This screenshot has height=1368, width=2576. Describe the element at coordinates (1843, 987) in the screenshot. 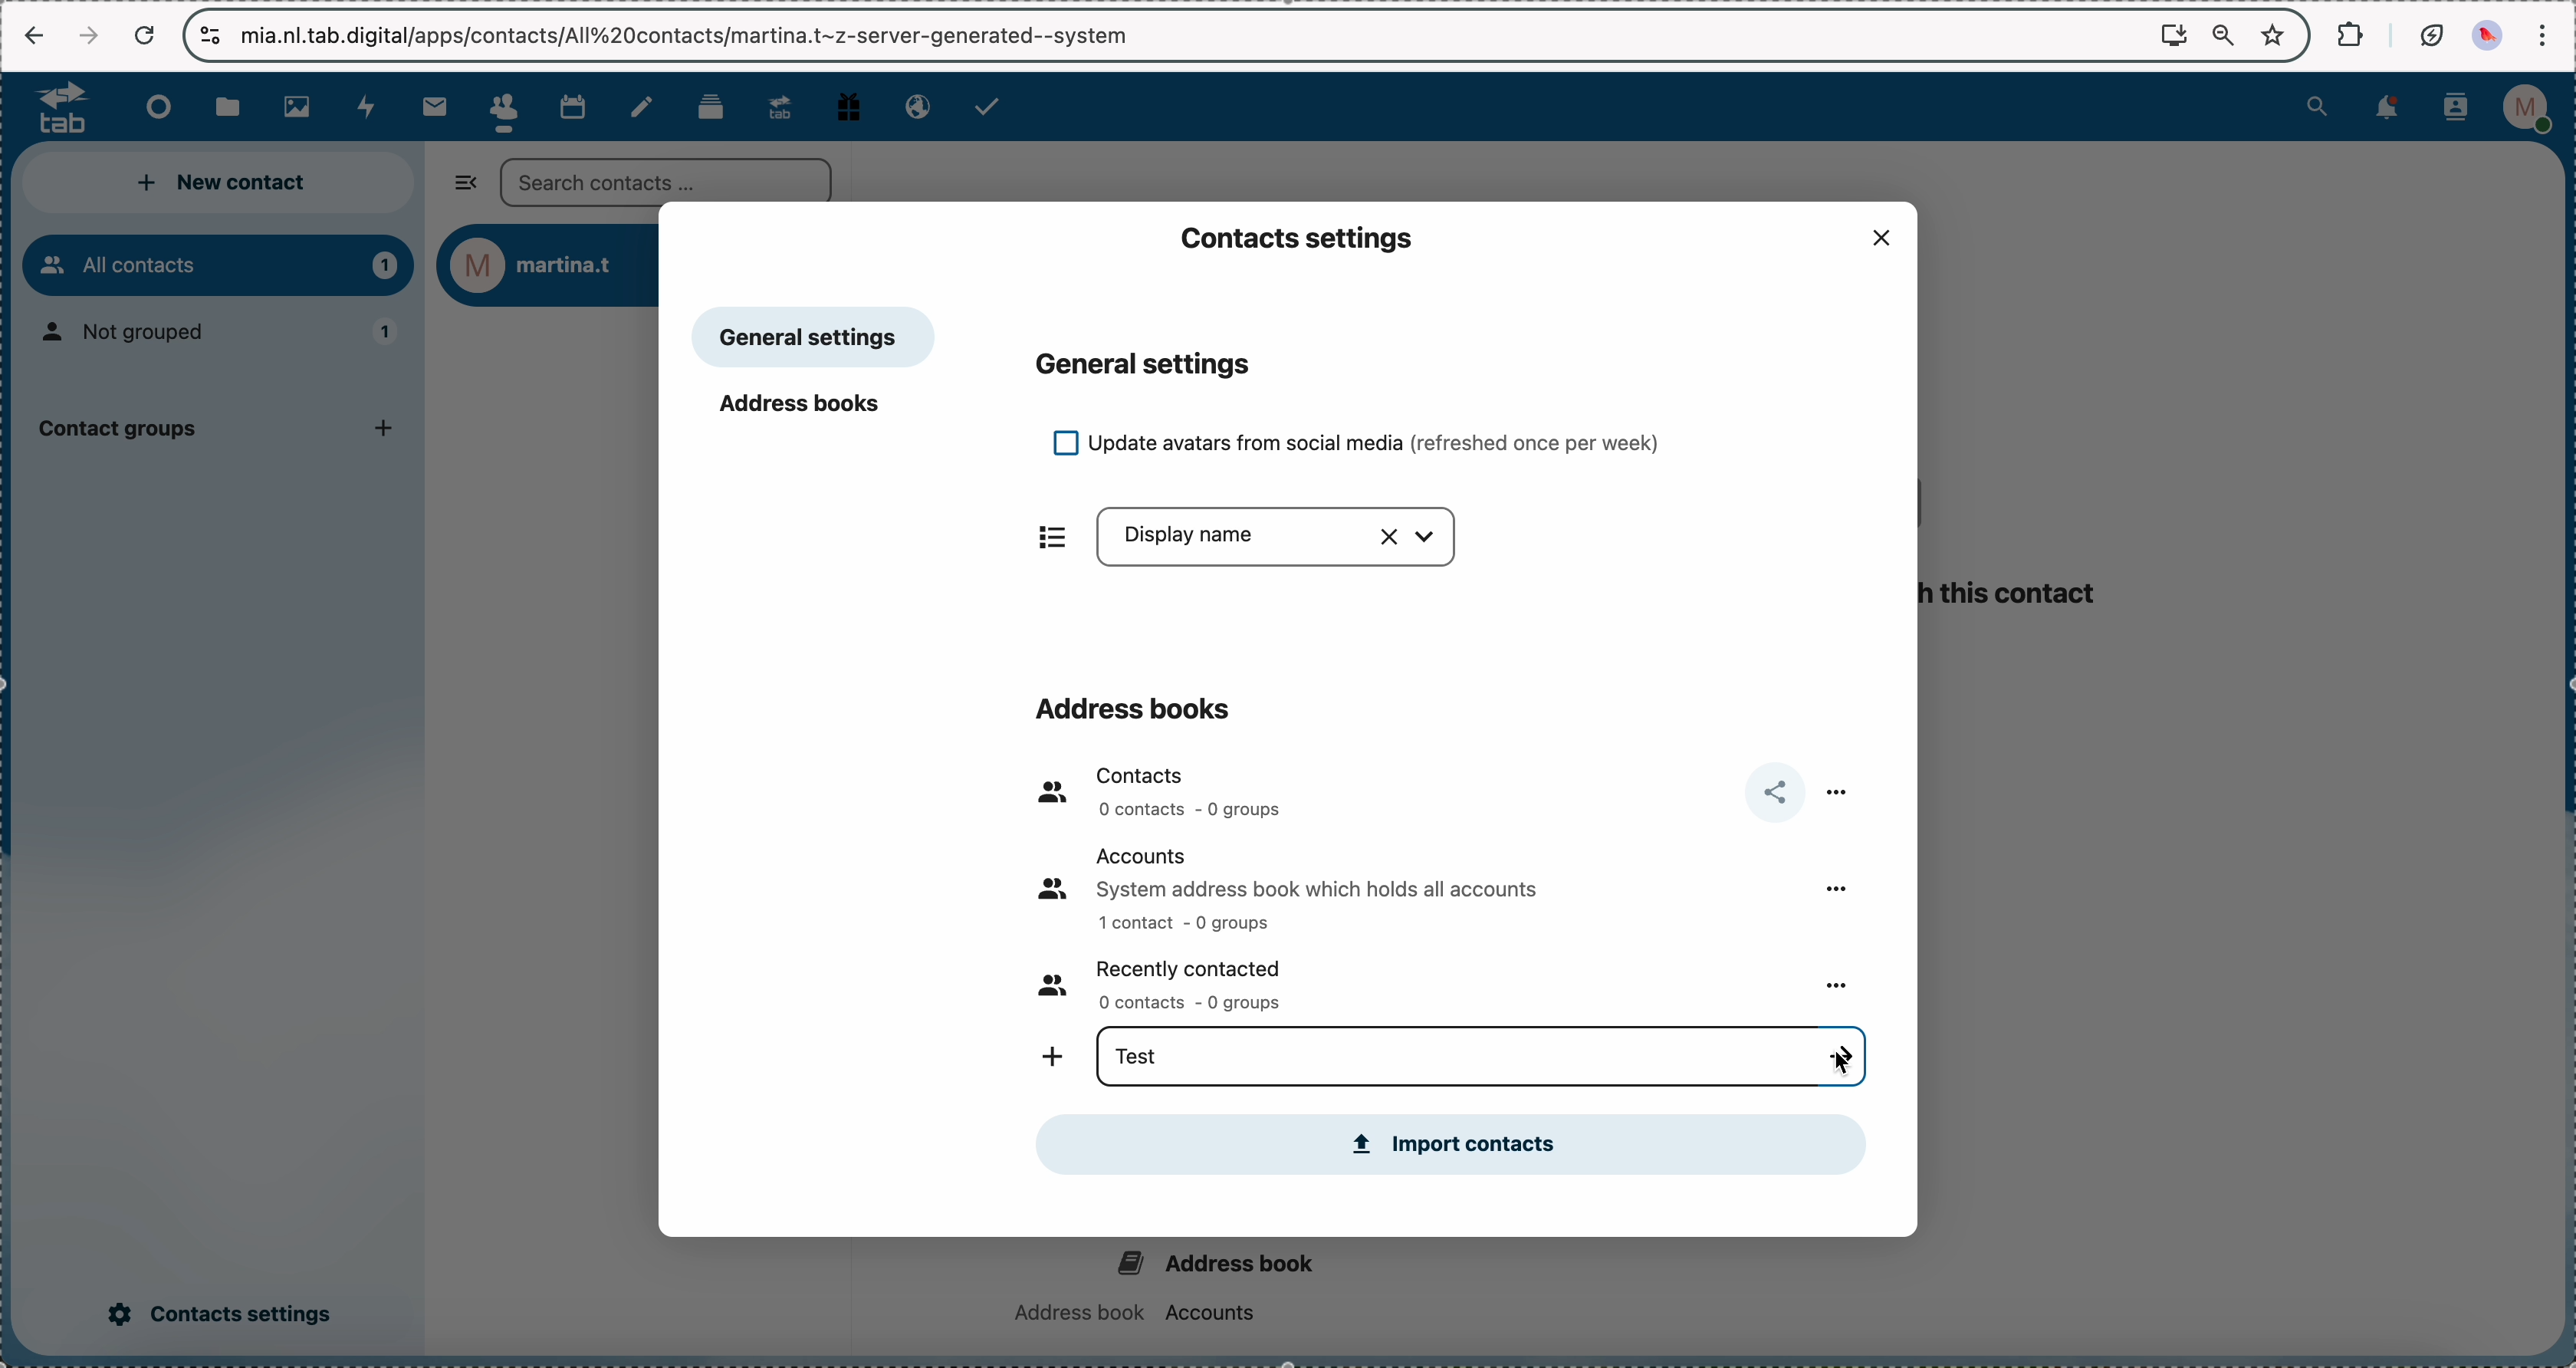

I see `more options` at that location.